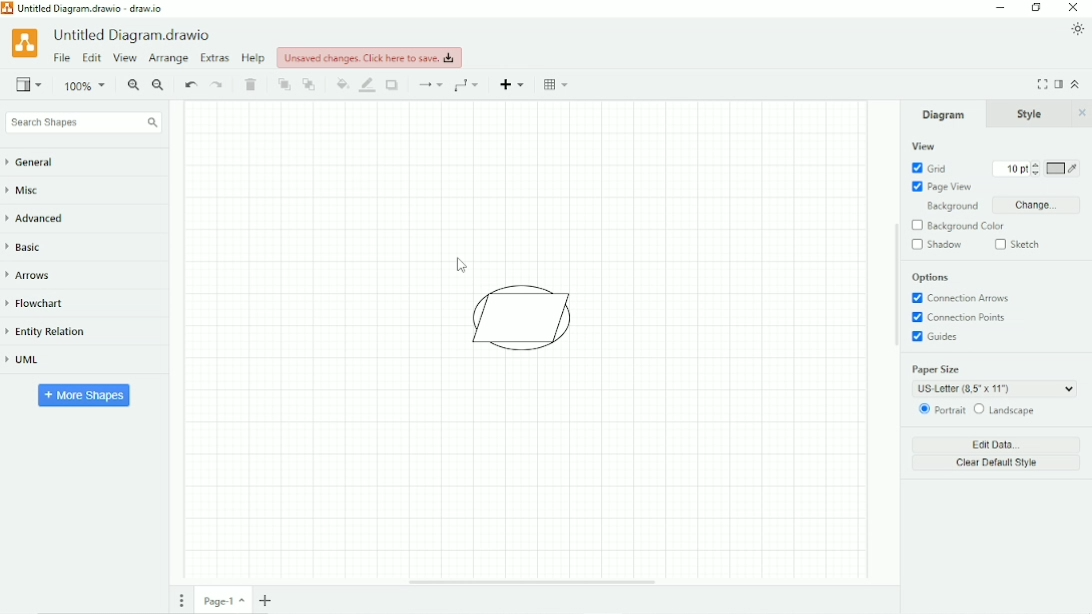 This screenshot has height=614, width=1092. Describe the element at coordinates (1063, 169) in the screenshot. I see `Grid color` at that location.